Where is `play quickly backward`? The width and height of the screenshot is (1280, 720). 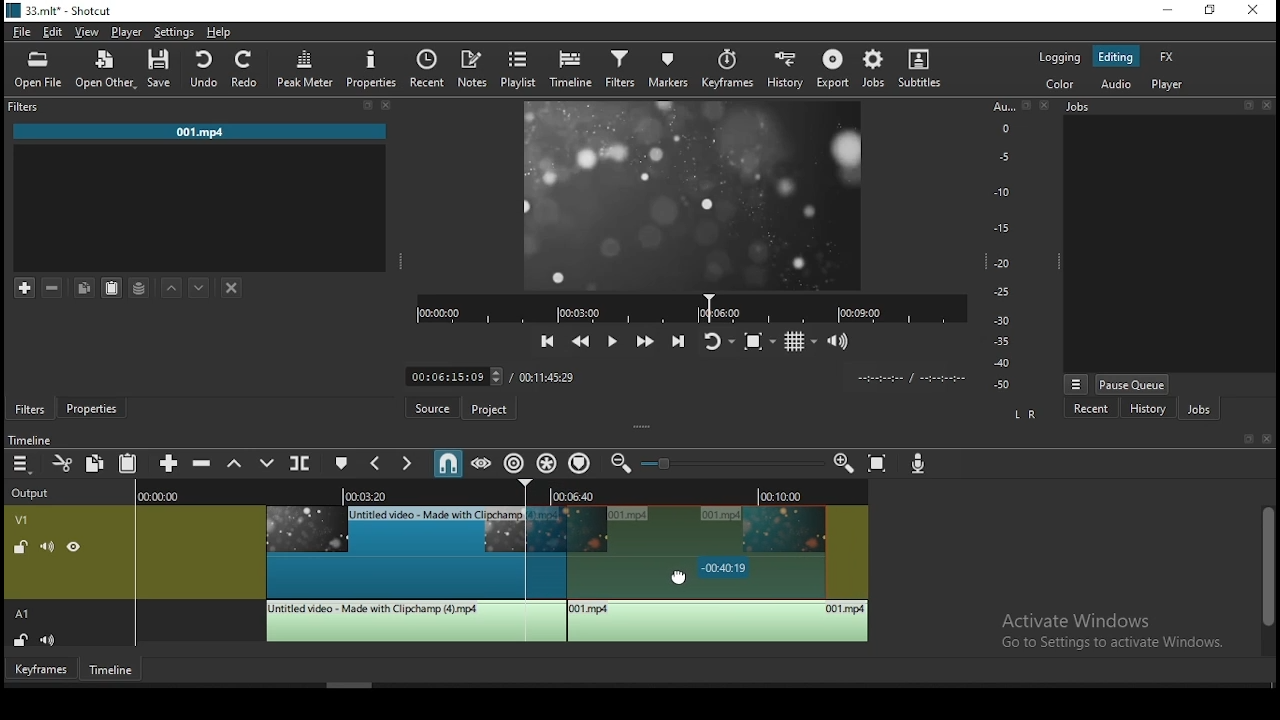 play quickly backward is located at coordinates (583, 341).